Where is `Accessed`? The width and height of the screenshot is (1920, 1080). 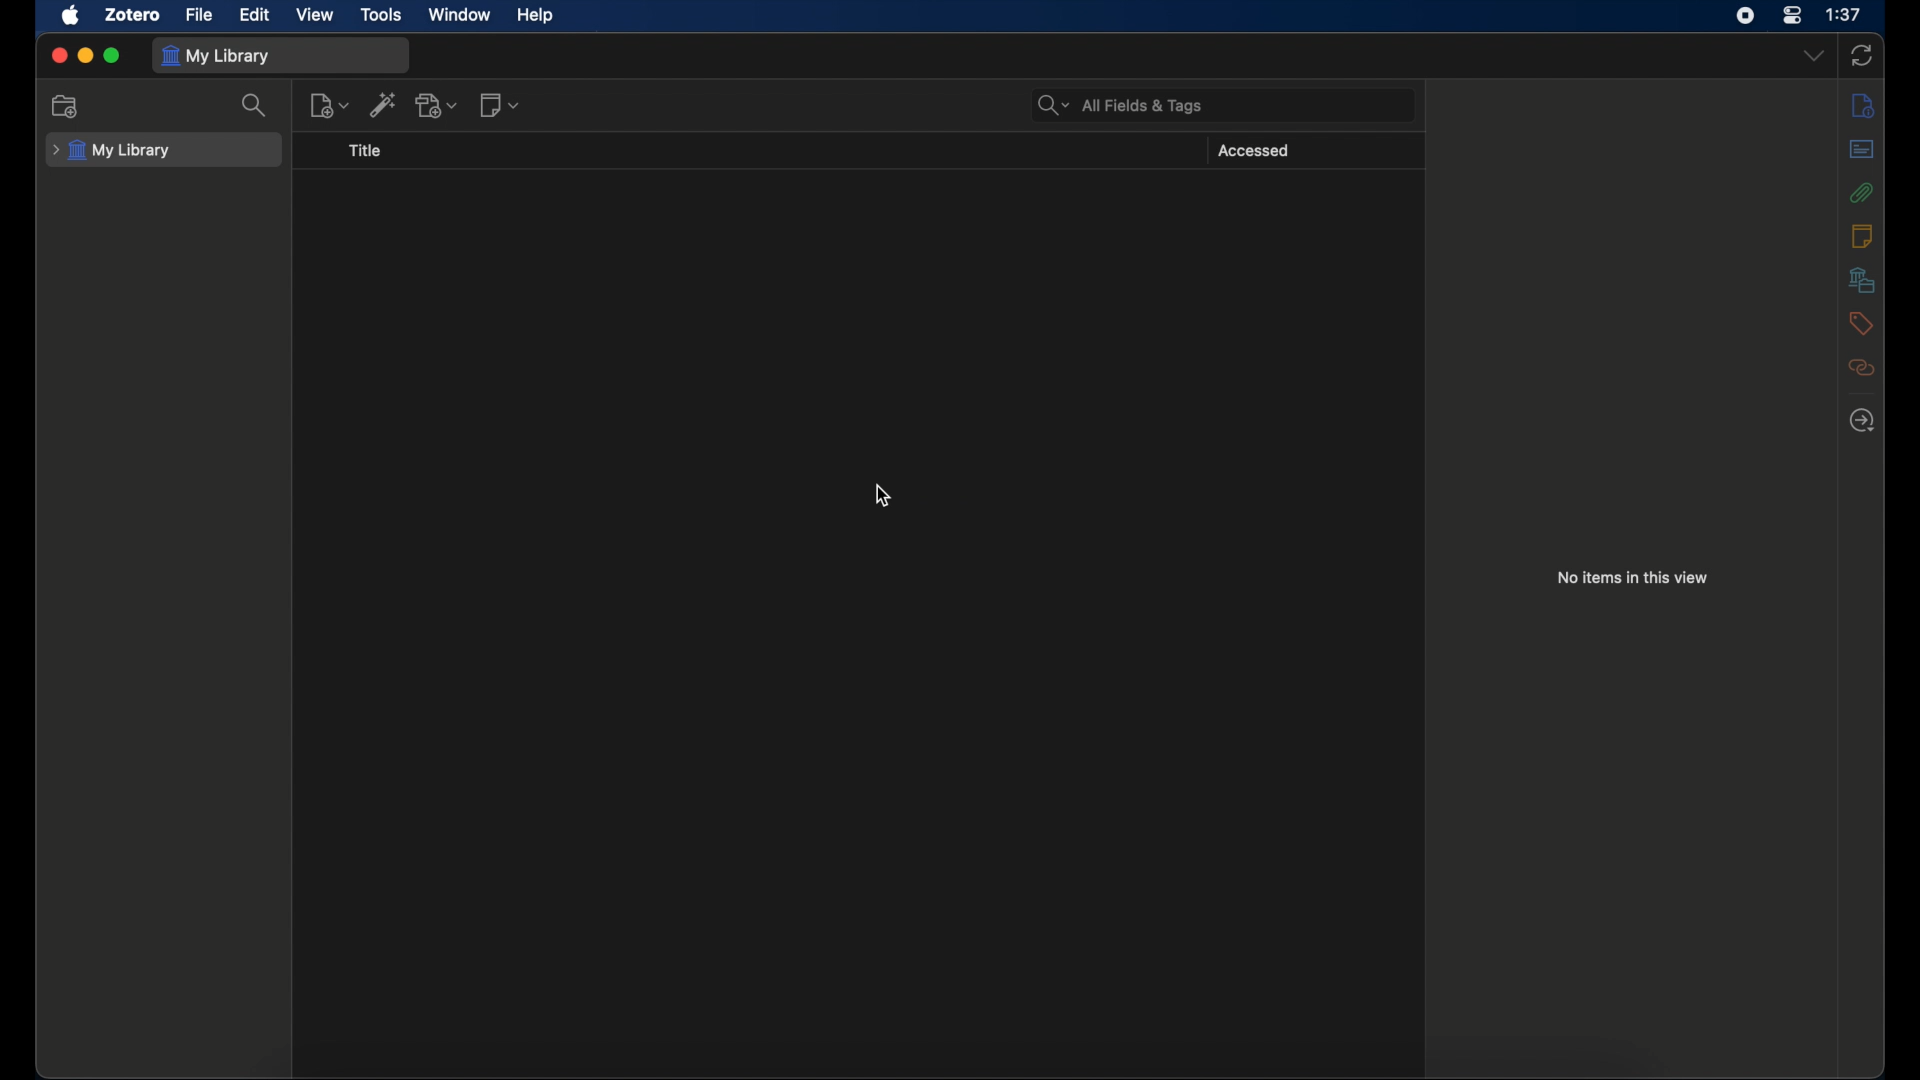
Accessed is located at coordinates (1262, 151).